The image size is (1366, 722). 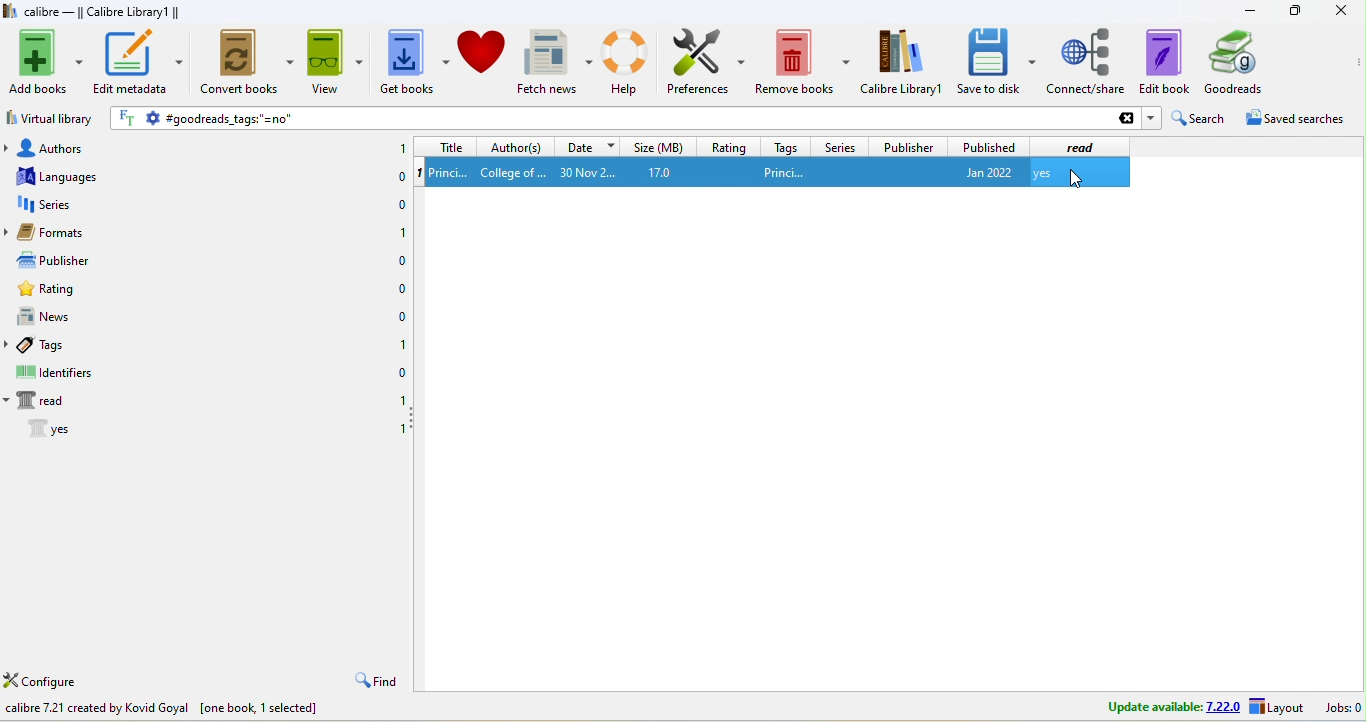 I want to click on 0, so click(x=400, y=289).